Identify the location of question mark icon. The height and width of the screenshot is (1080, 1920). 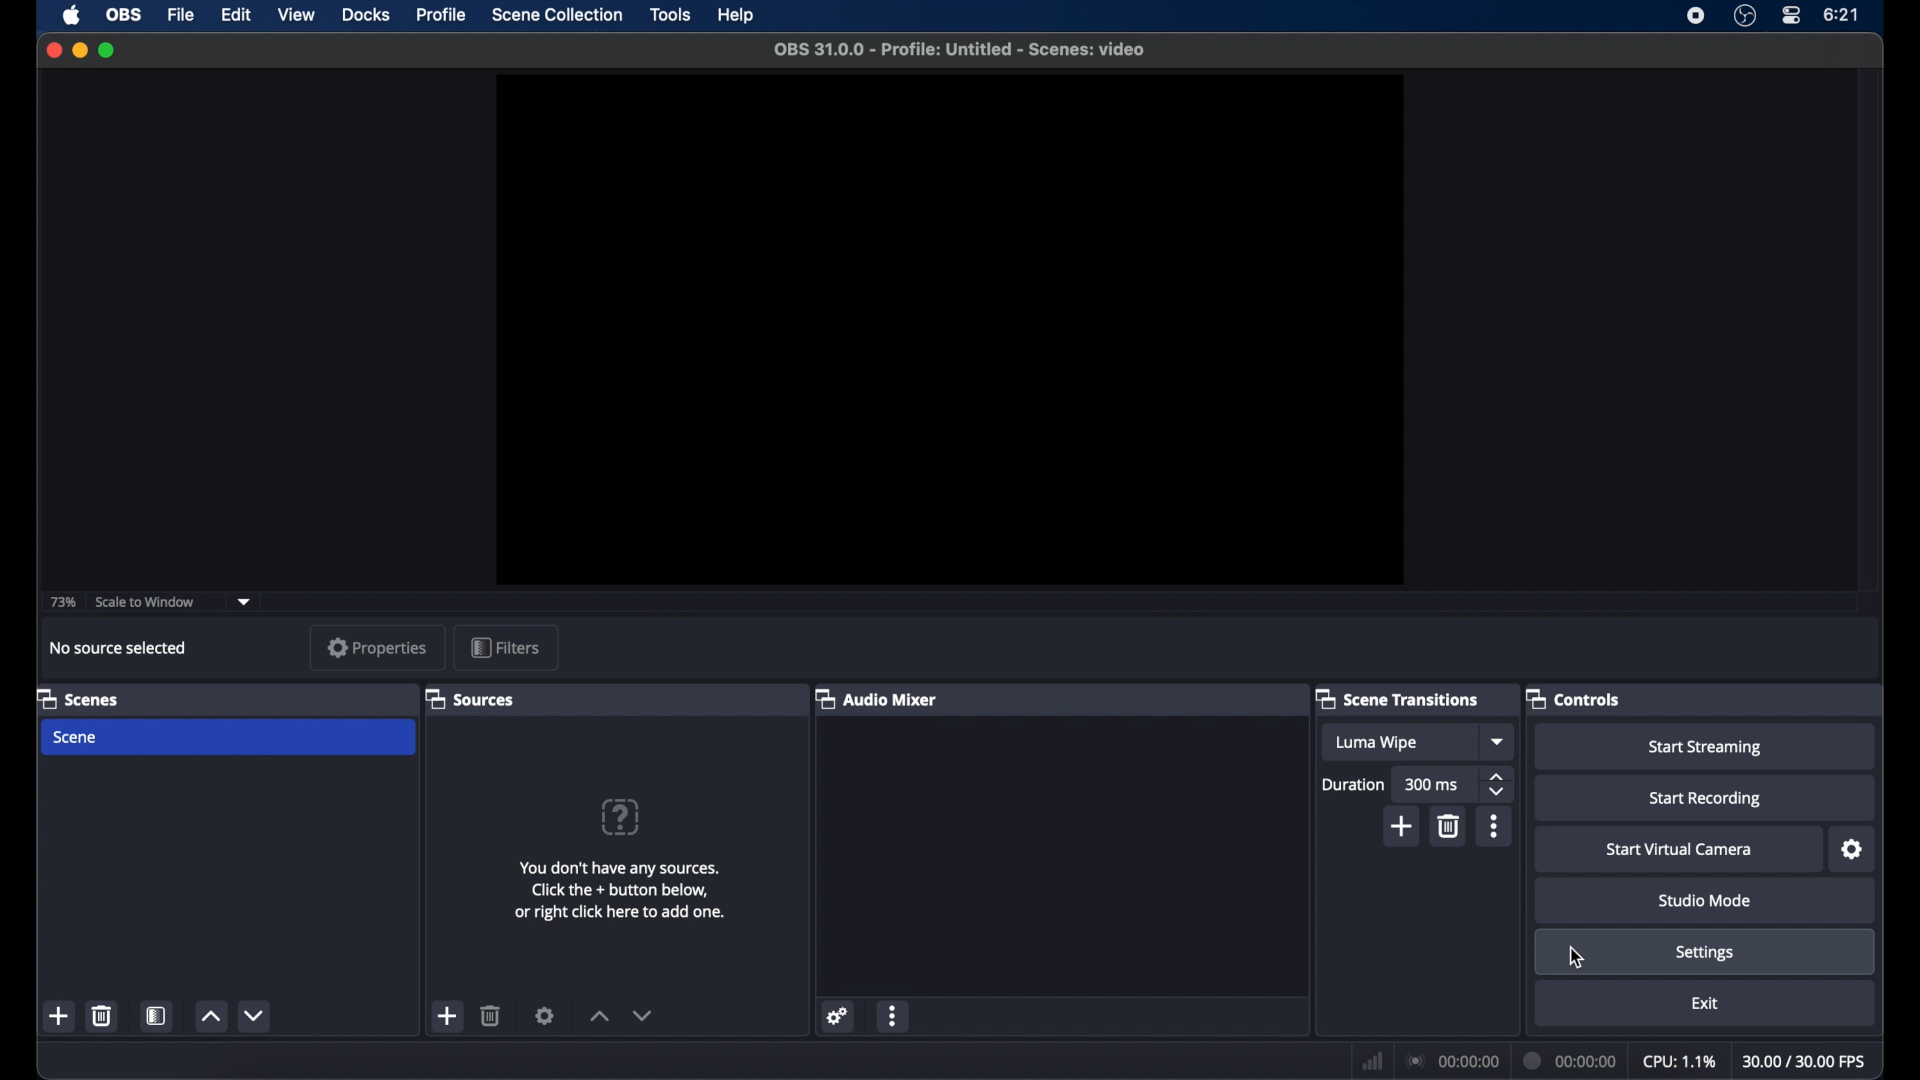
(619, 817).